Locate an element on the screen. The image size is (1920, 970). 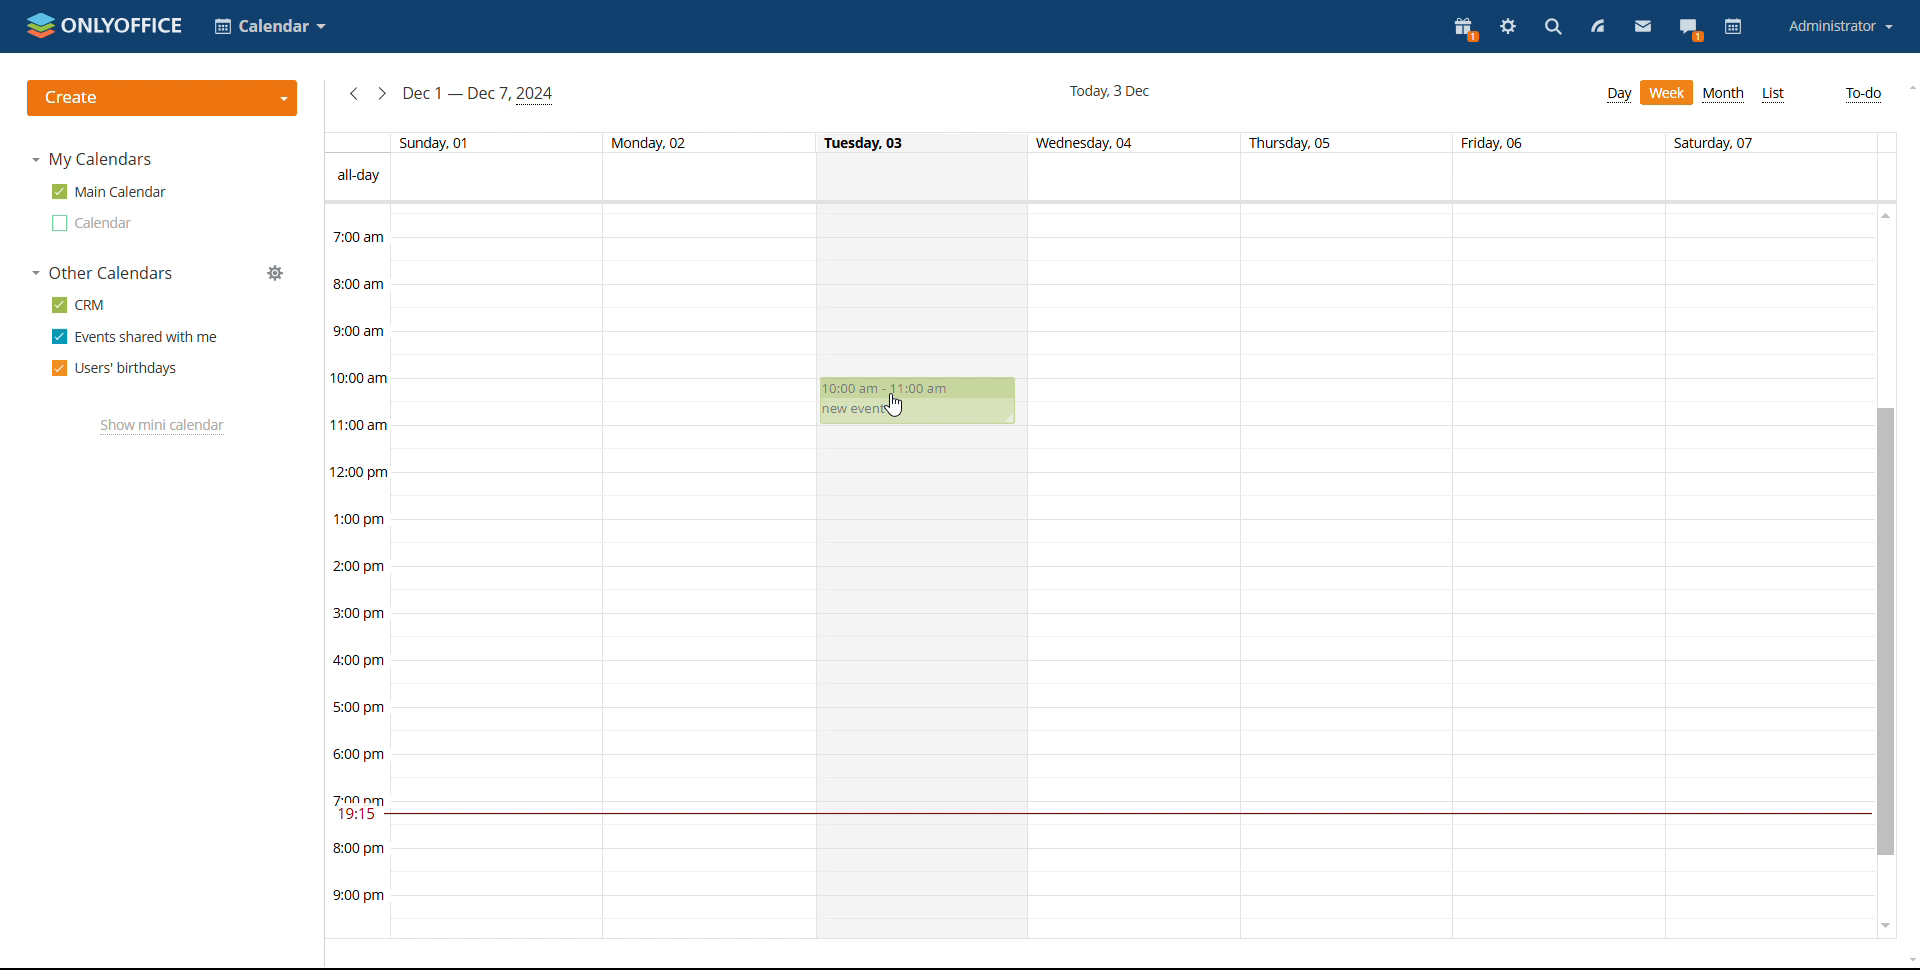
mail is located at coordinates (1642, 29).